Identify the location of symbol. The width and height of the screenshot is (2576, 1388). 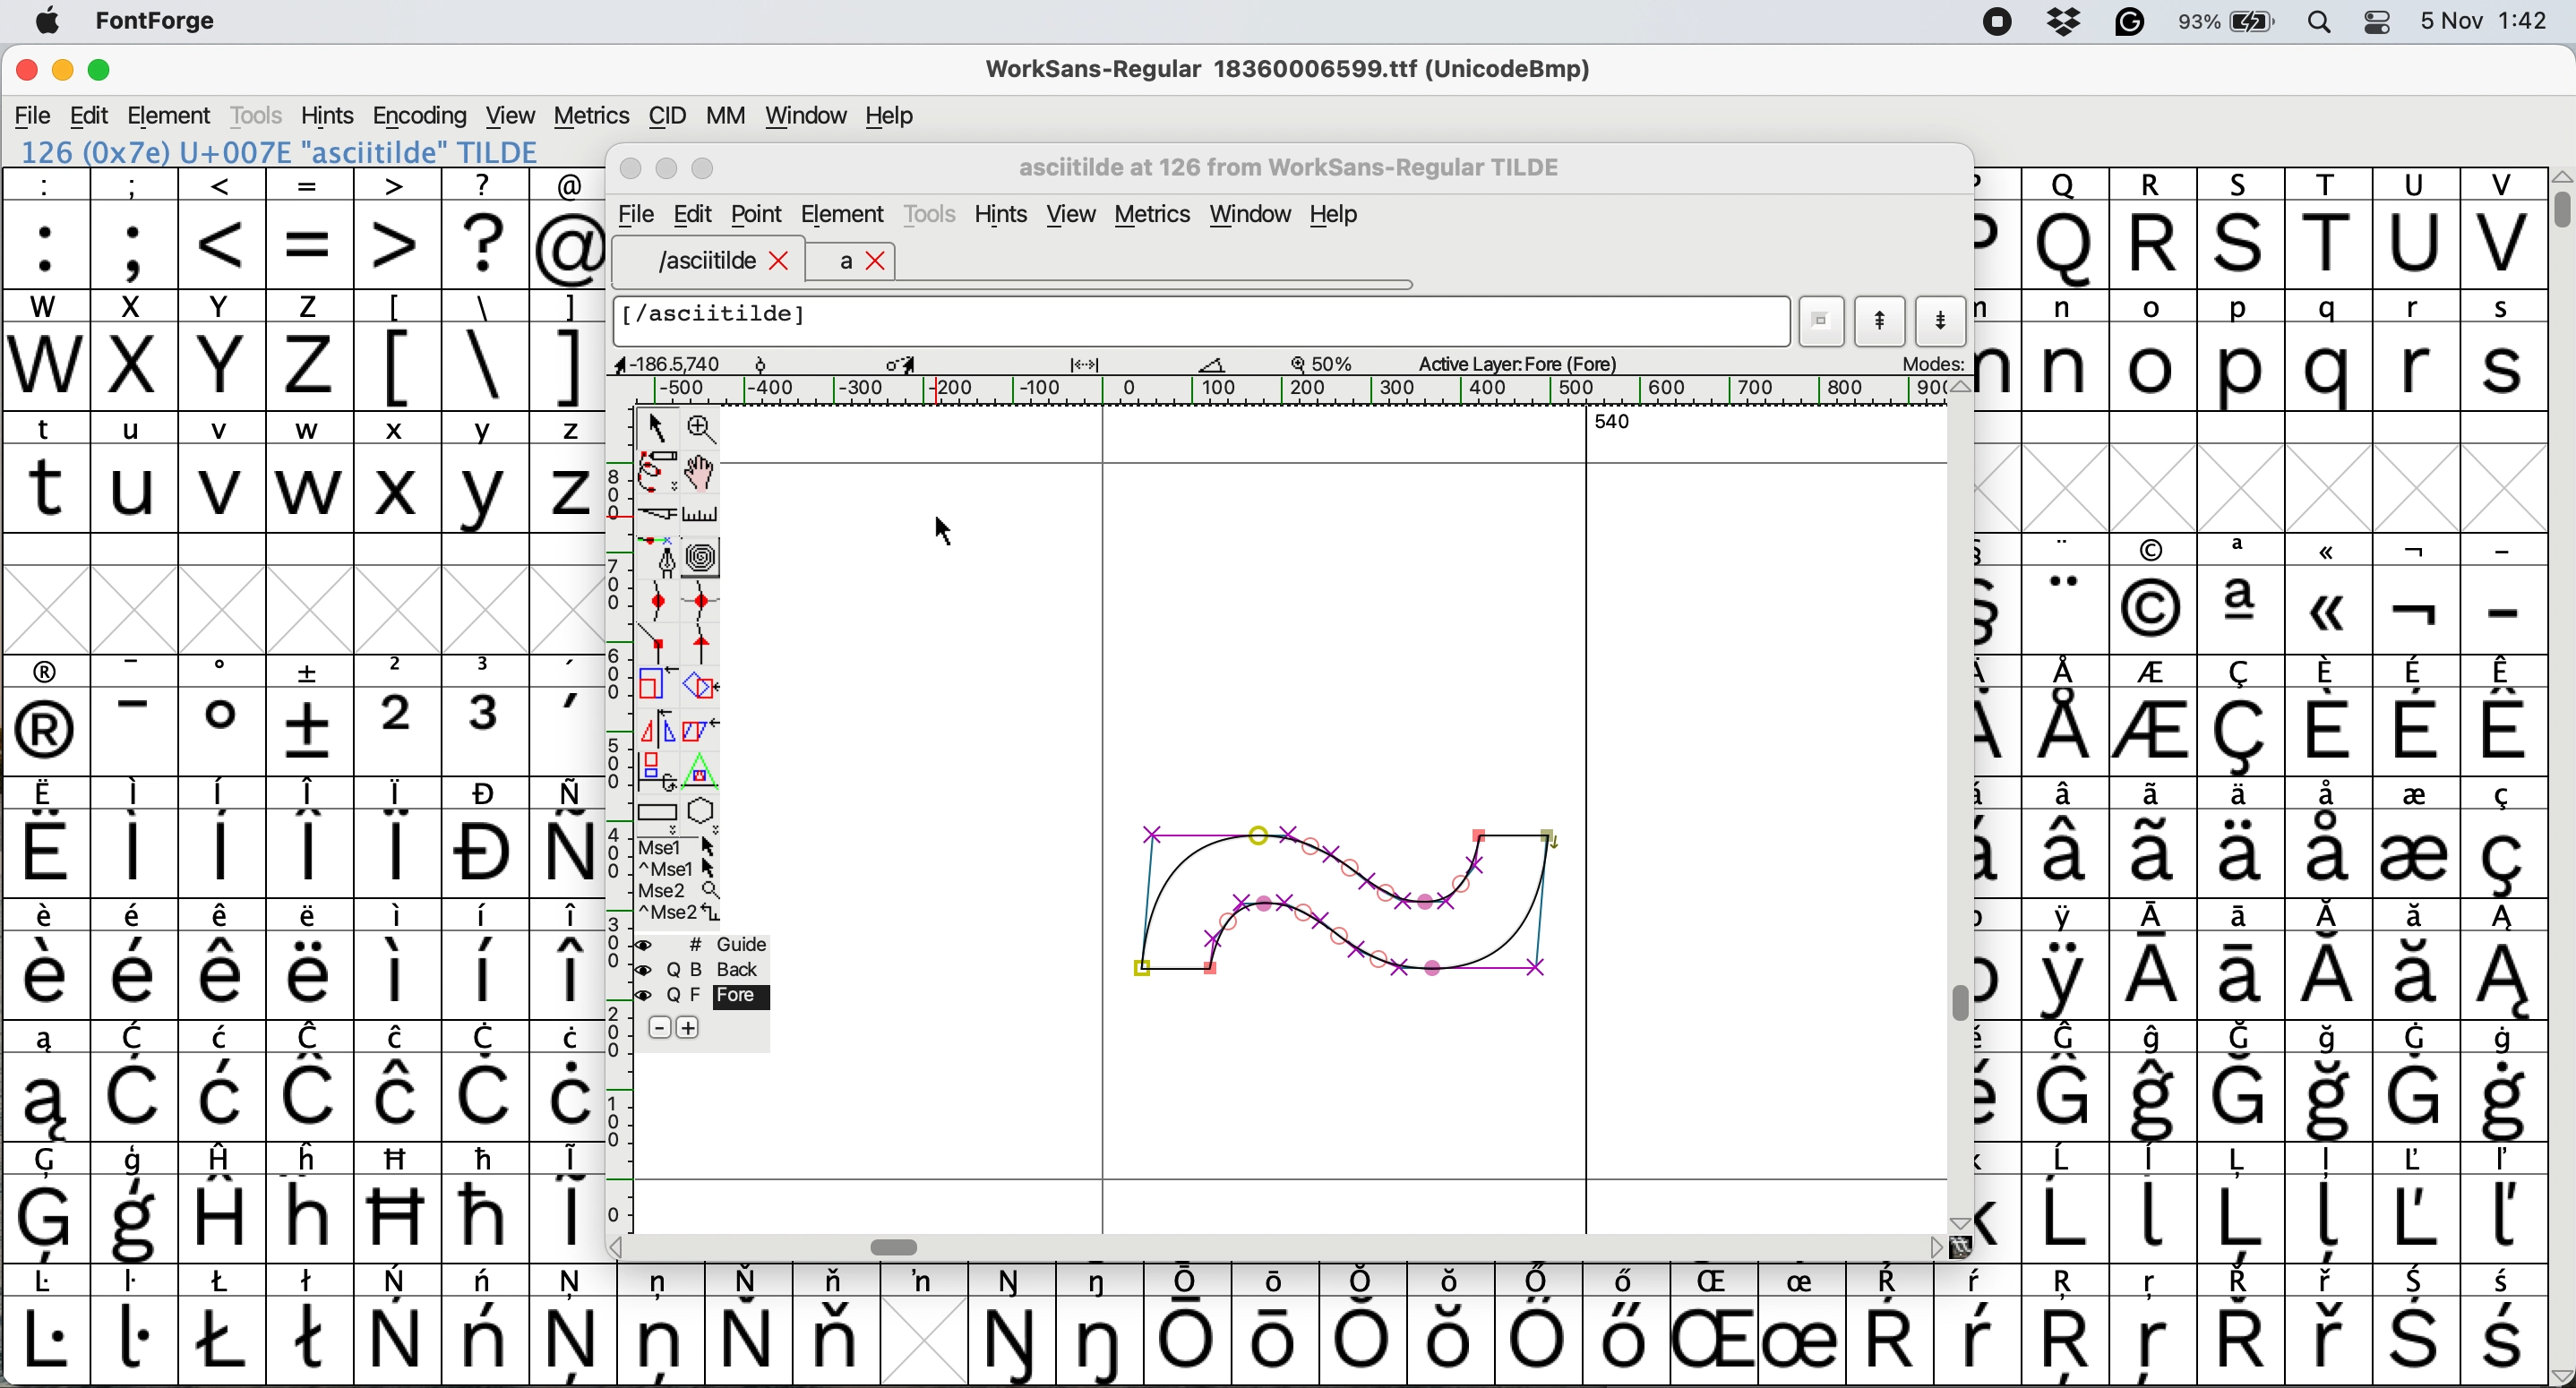
(1104, 1324).